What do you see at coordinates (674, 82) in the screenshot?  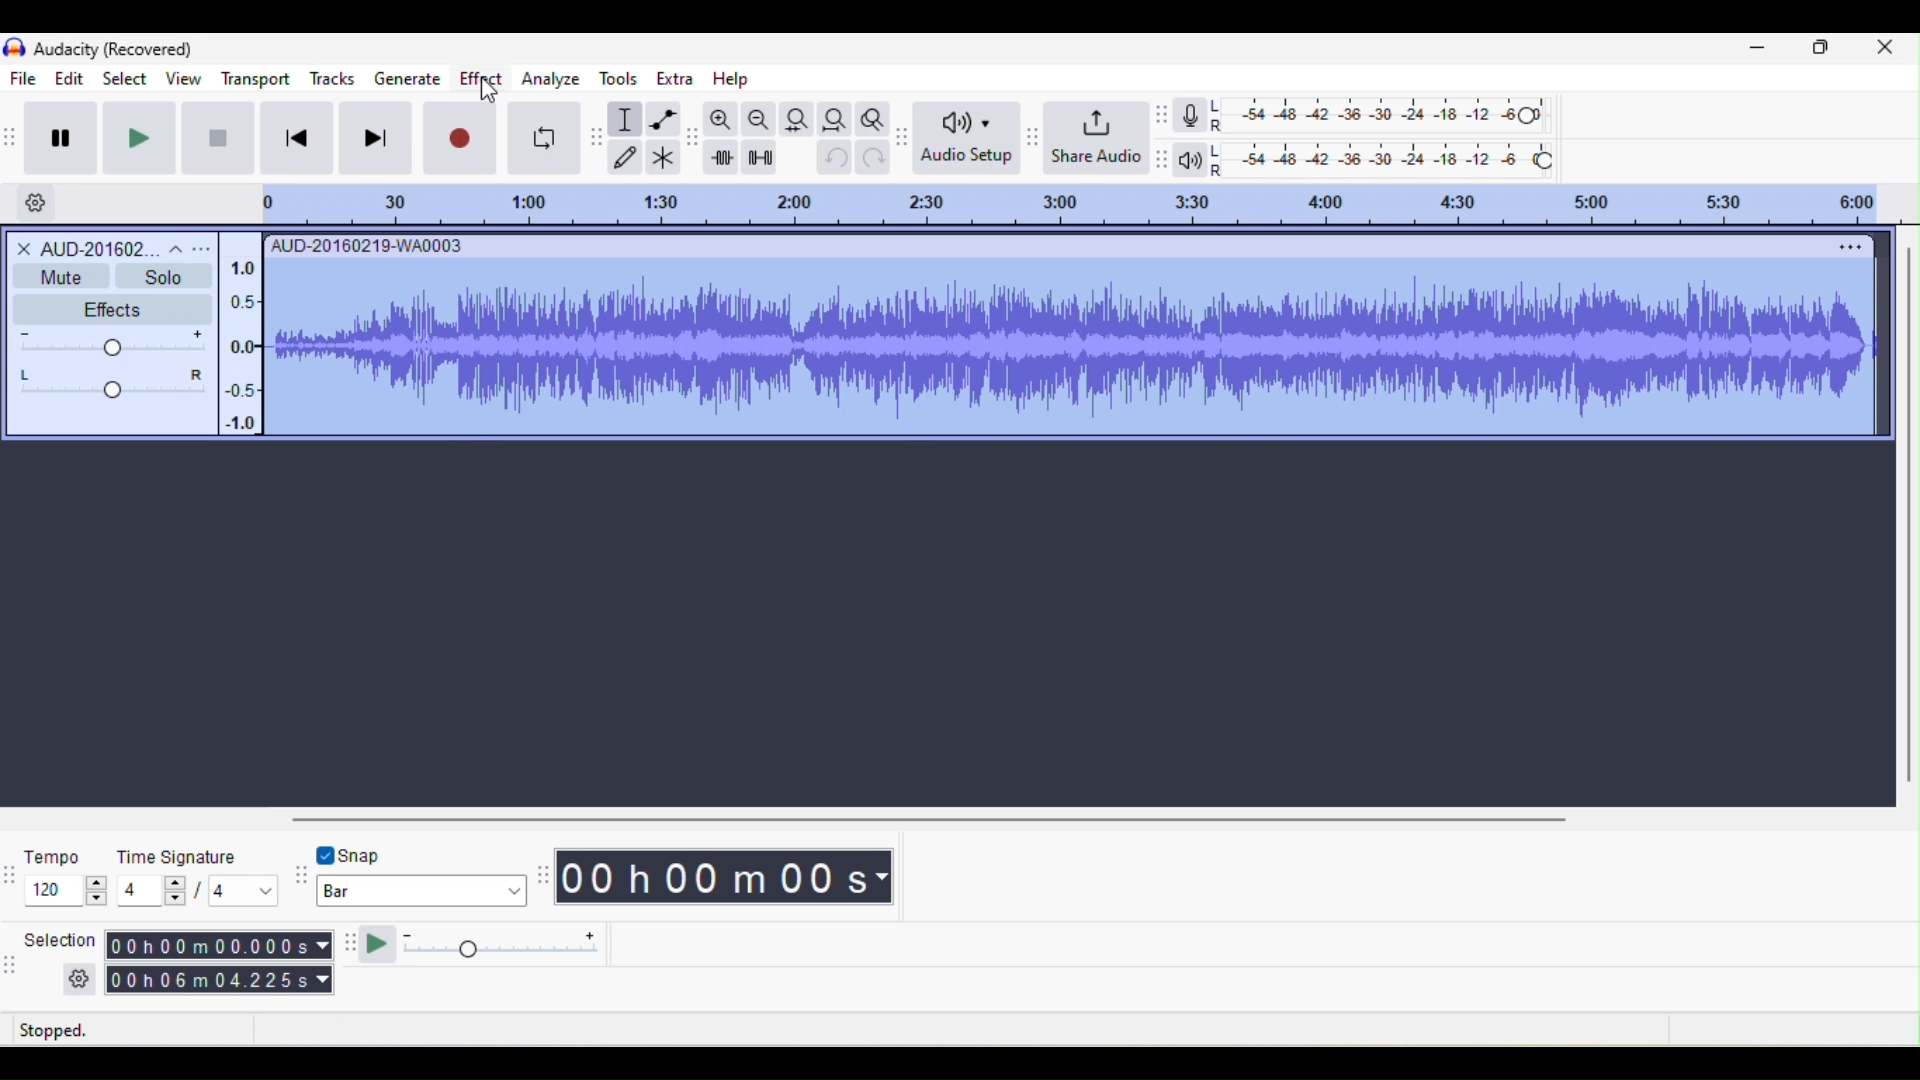 I see `extra` at bounding box center [674, 82].